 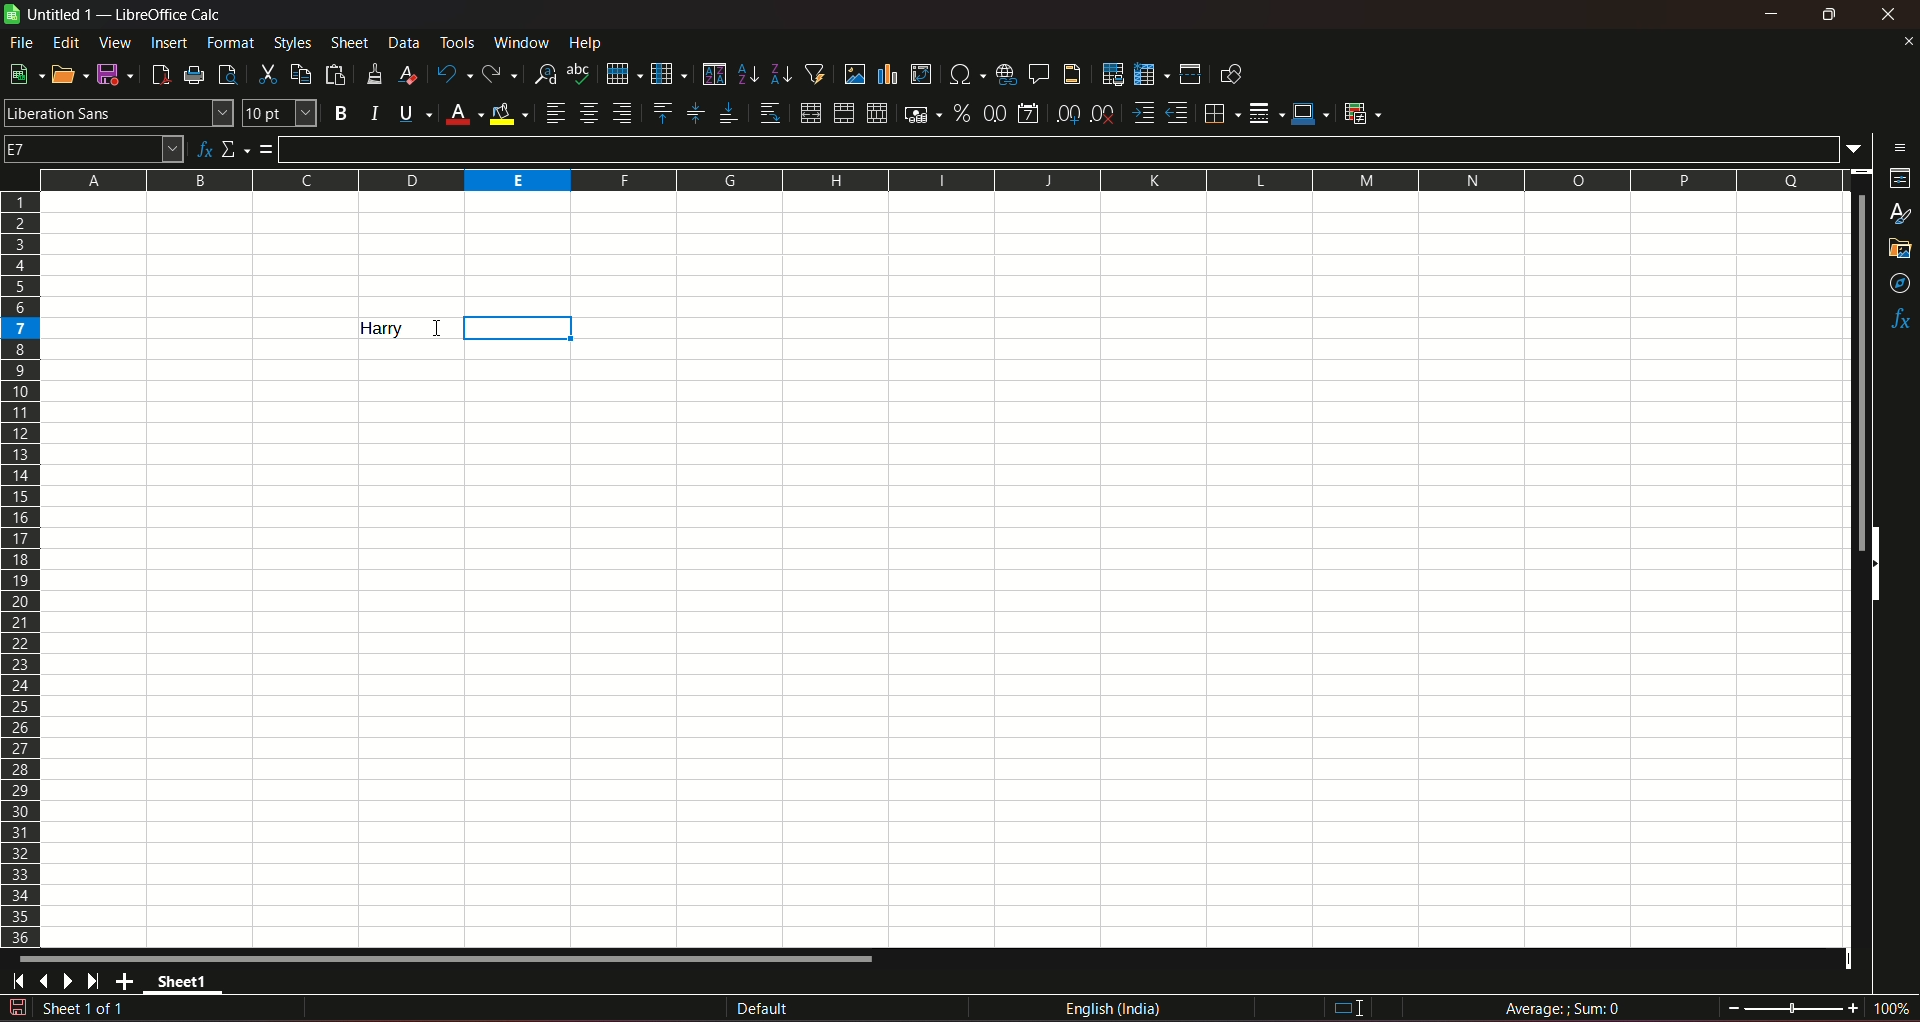 I want to click on align right, so click(x=625, y=113).